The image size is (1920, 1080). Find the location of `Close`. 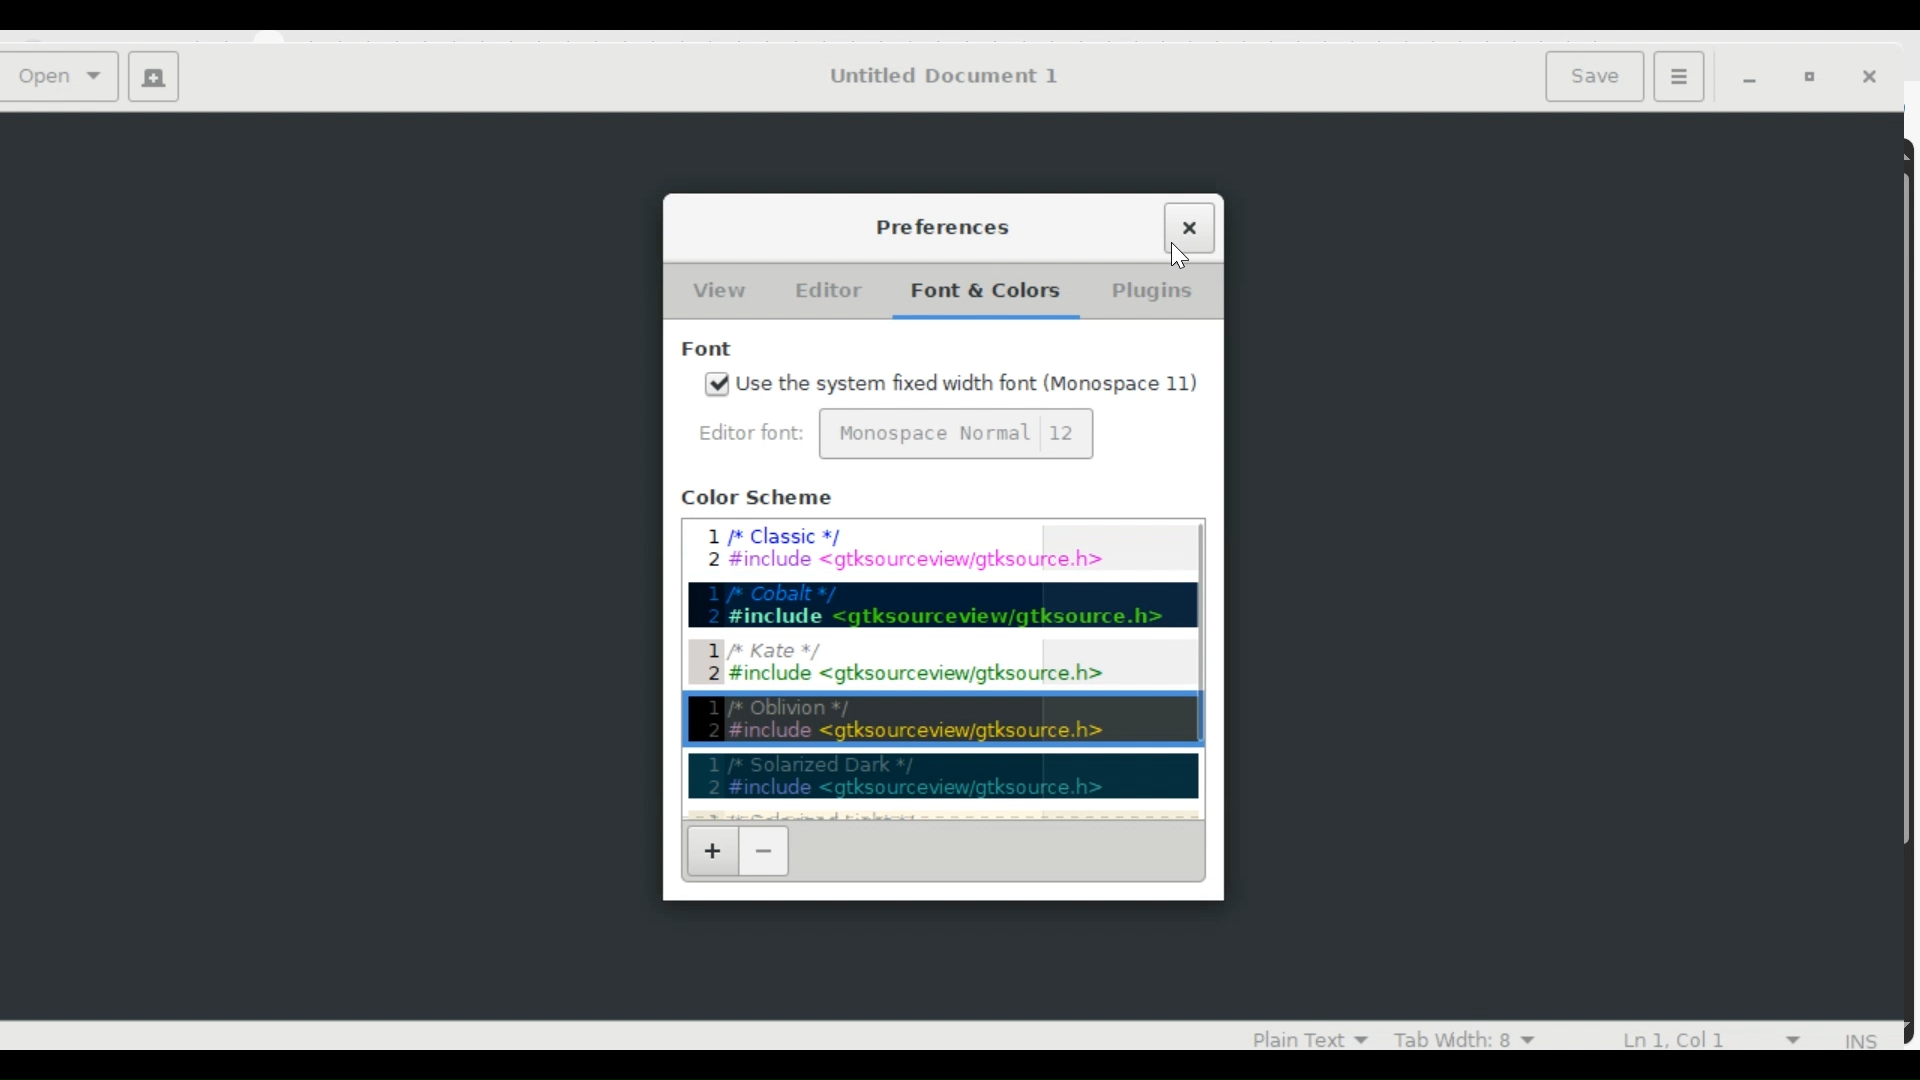

Close is located at coordinates (1875, 79).